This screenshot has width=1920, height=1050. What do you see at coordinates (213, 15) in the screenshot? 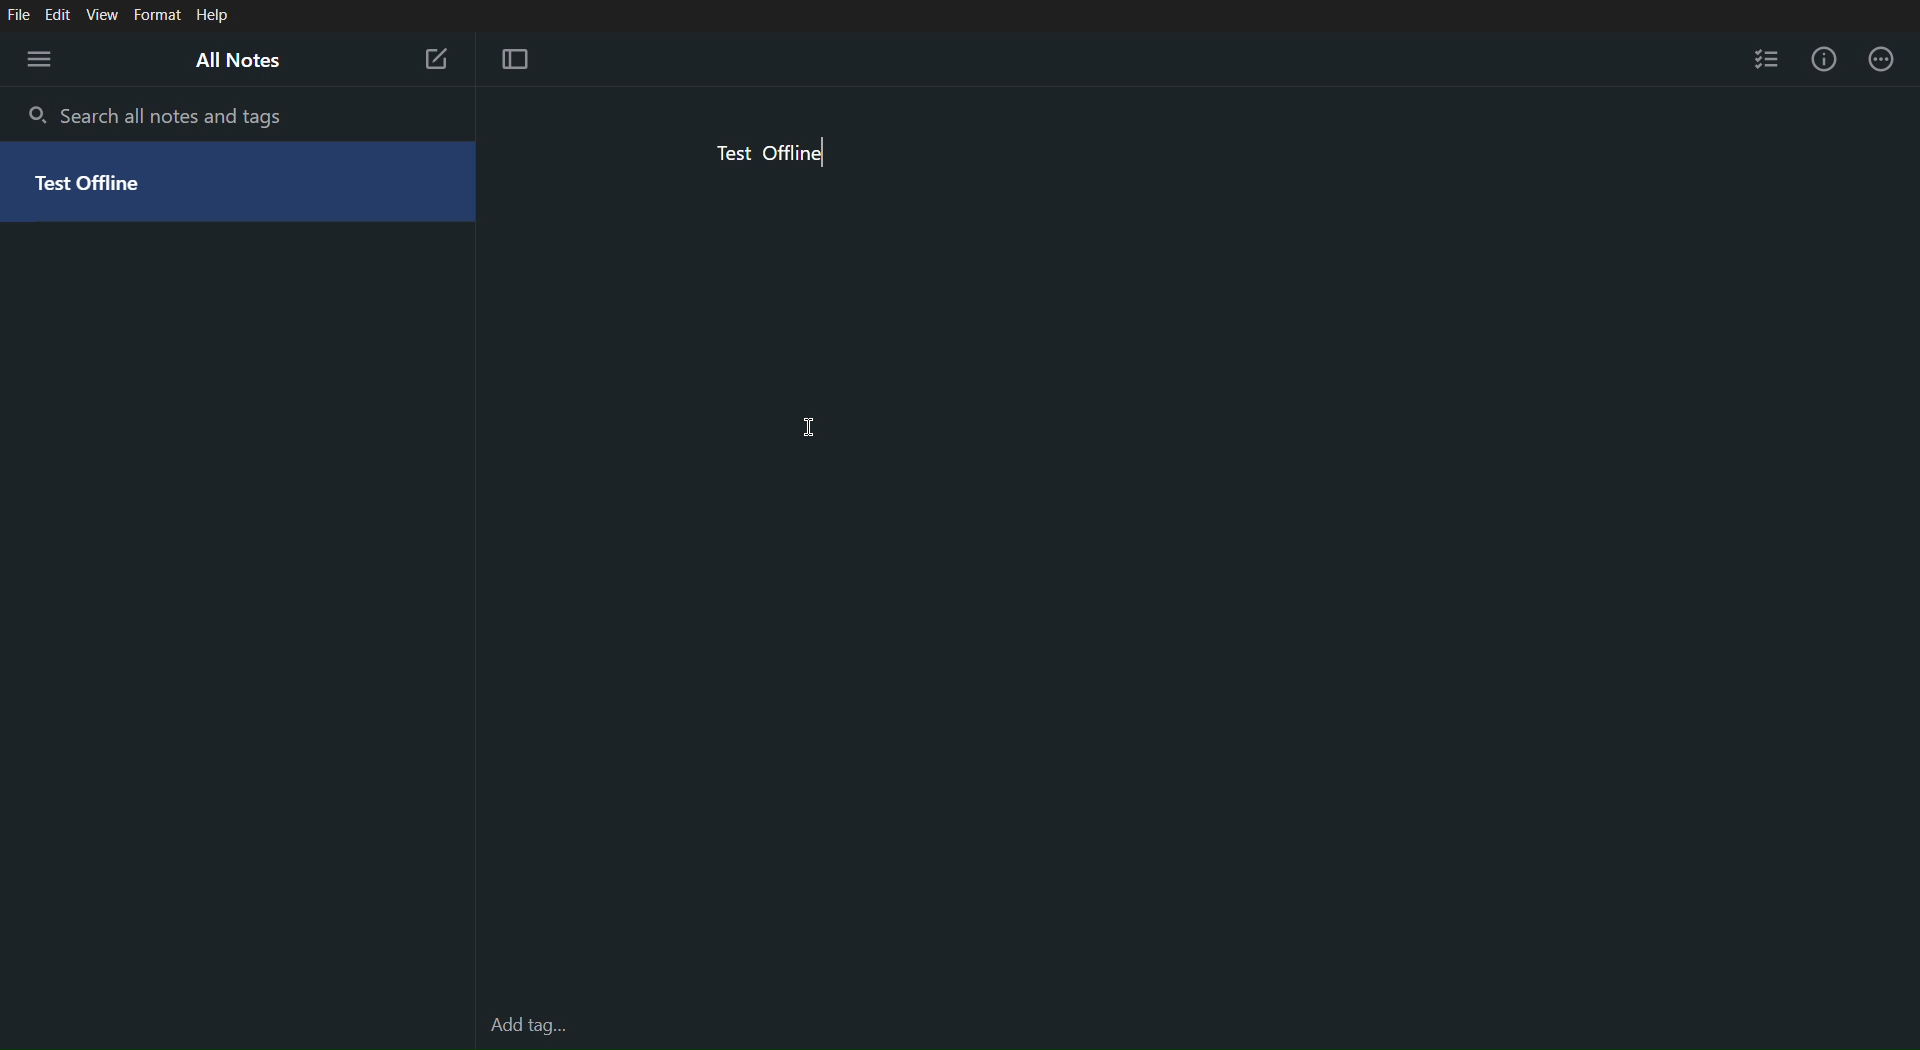
I see `Help` at bounding box center [213, 15].